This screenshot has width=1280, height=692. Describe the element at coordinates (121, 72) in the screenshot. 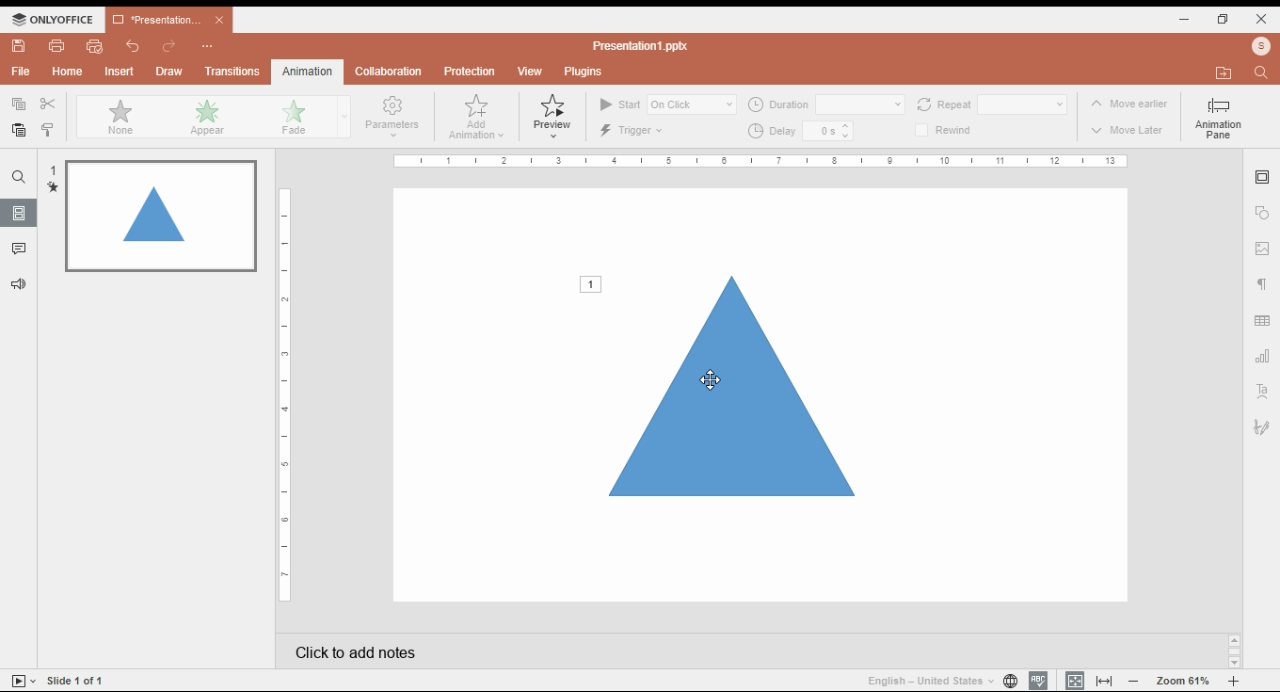

I see `insert` at that location.